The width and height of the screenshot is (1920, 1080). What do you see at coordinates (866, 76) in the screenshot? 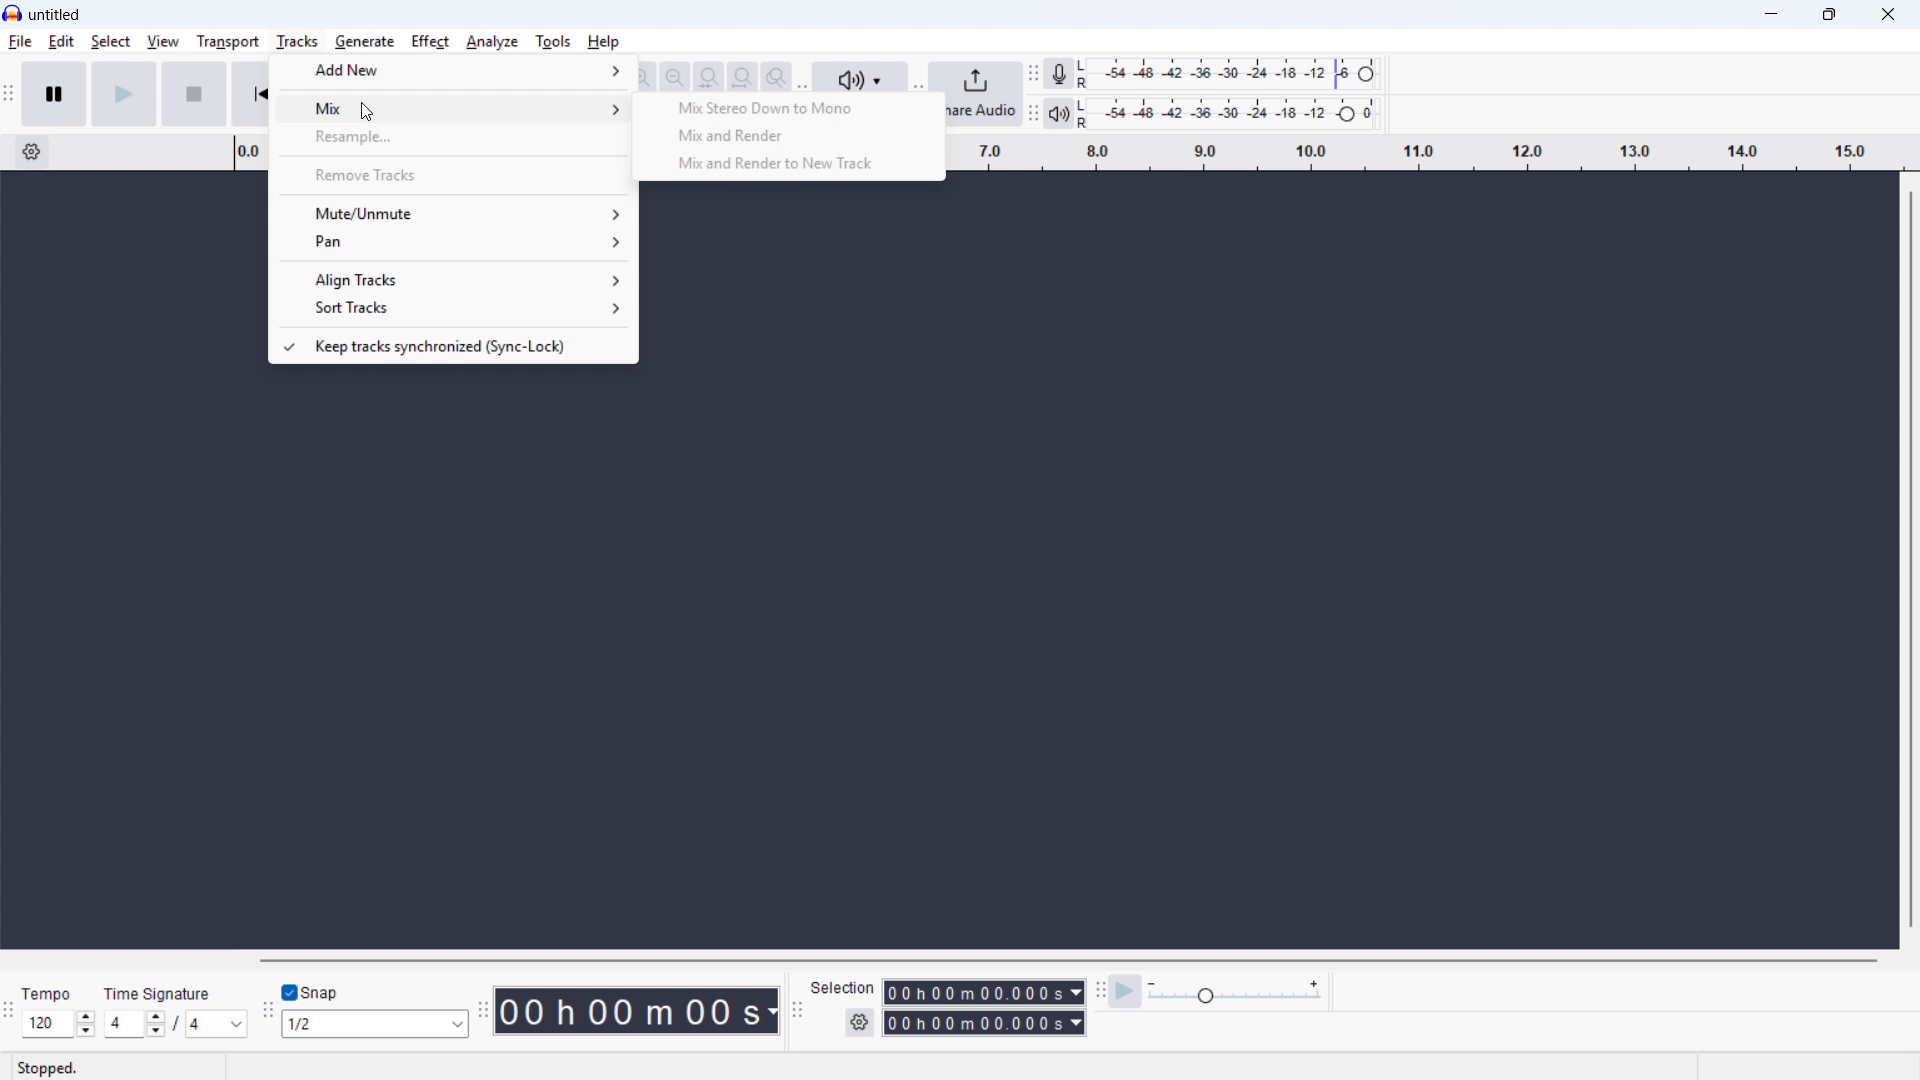
I see `audio setup` at bounding box center [866, 76].